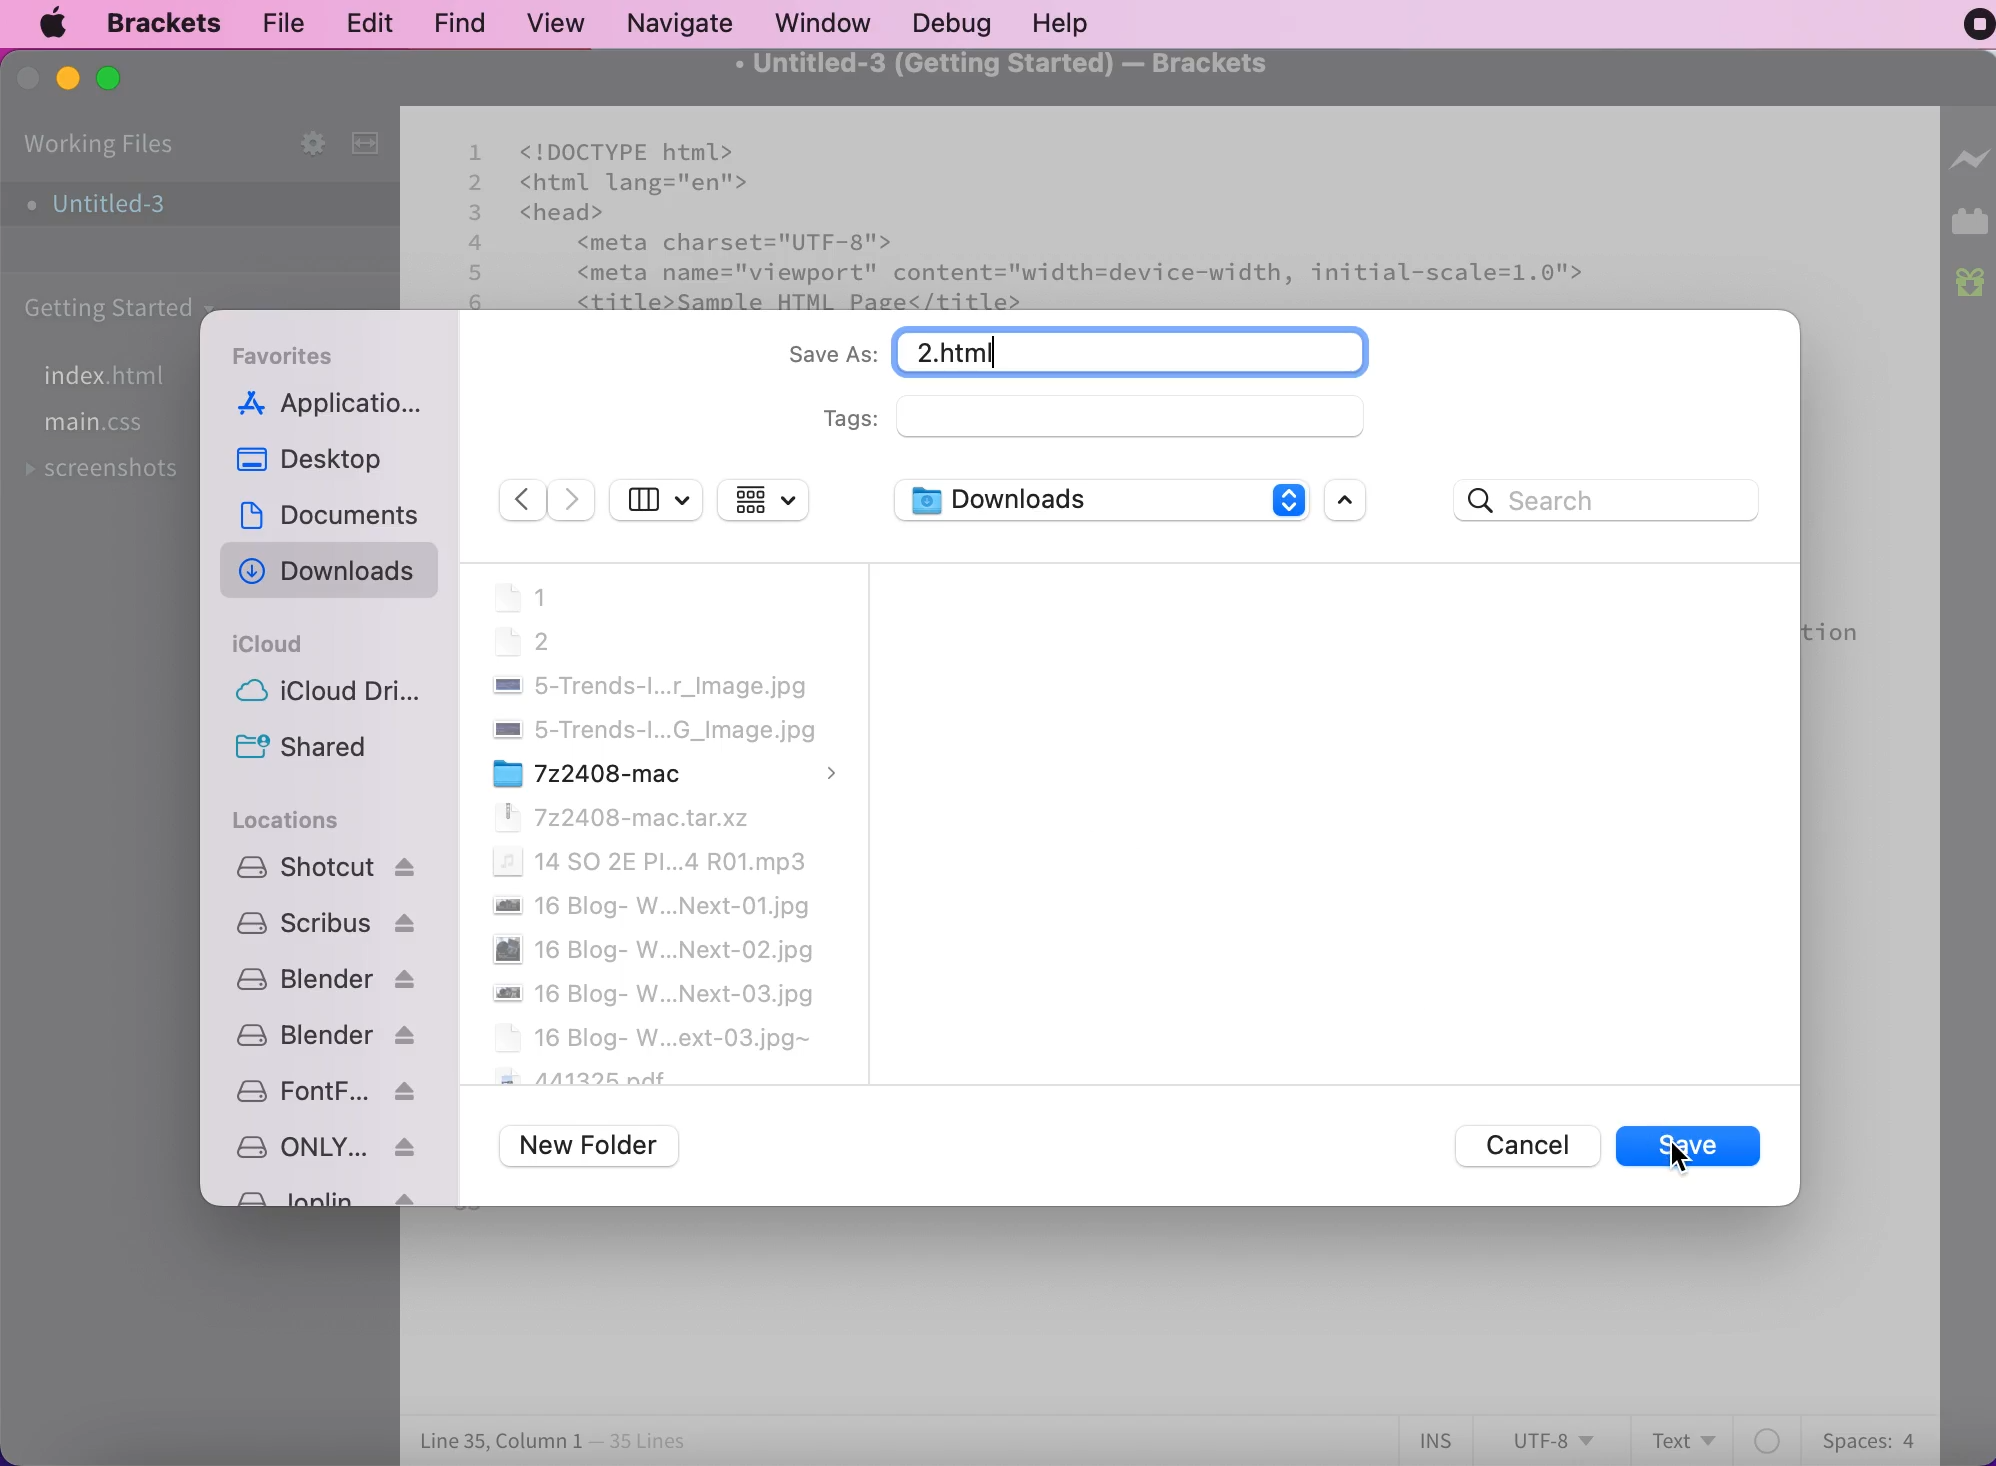  What do you see at coordinates (374, 20) in the screenshot?
I see `edit` at bounding box center [374, 20].